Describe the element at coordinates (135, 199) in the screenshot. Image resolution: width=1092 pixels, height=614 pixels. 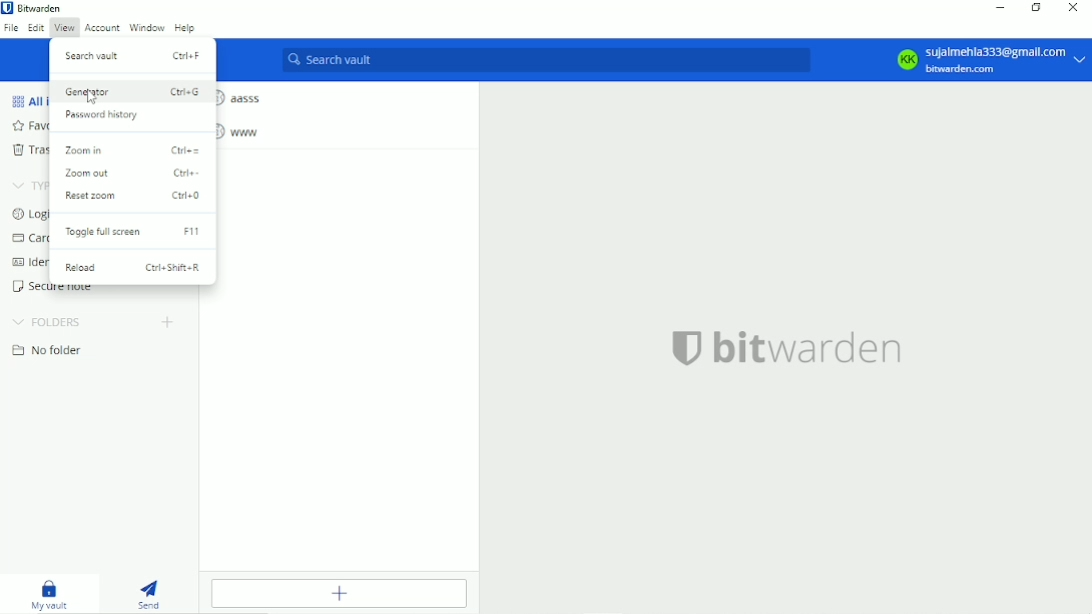
I see `Reset zoom` at that location.